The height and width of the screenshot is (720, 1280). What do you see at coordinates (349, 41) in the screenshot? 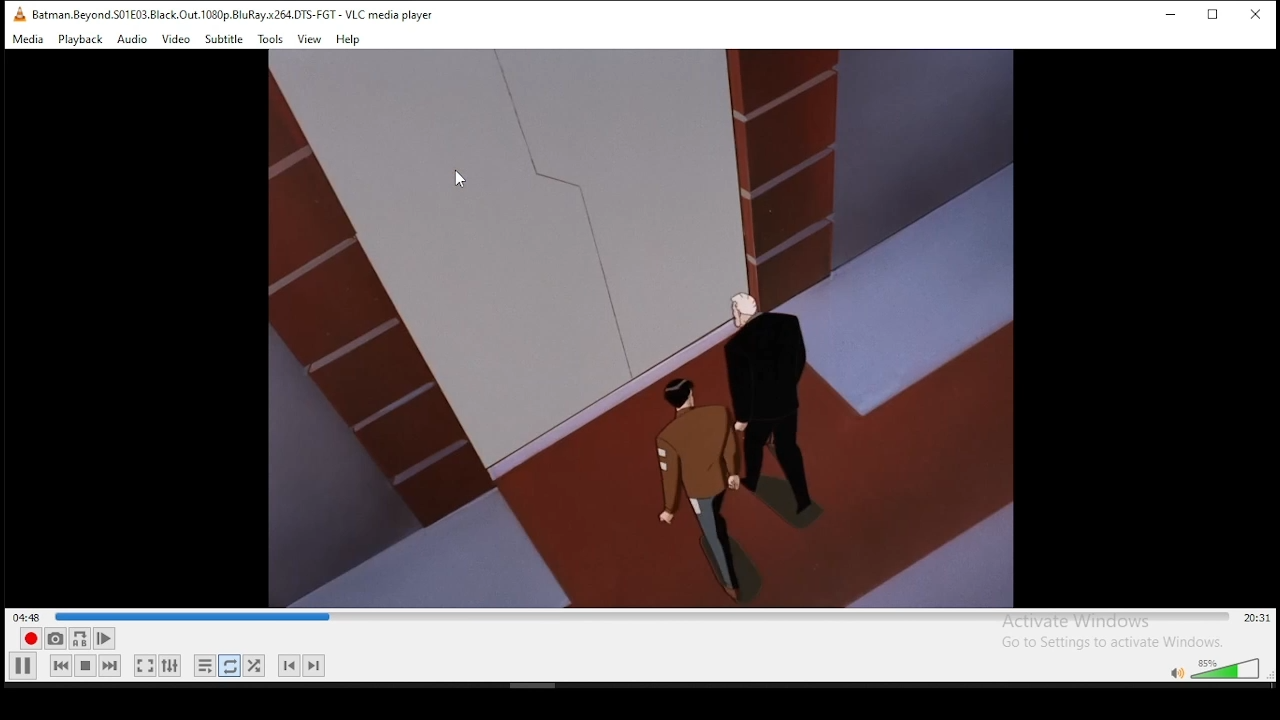
I see `Help` at bounding box center [349, 41].